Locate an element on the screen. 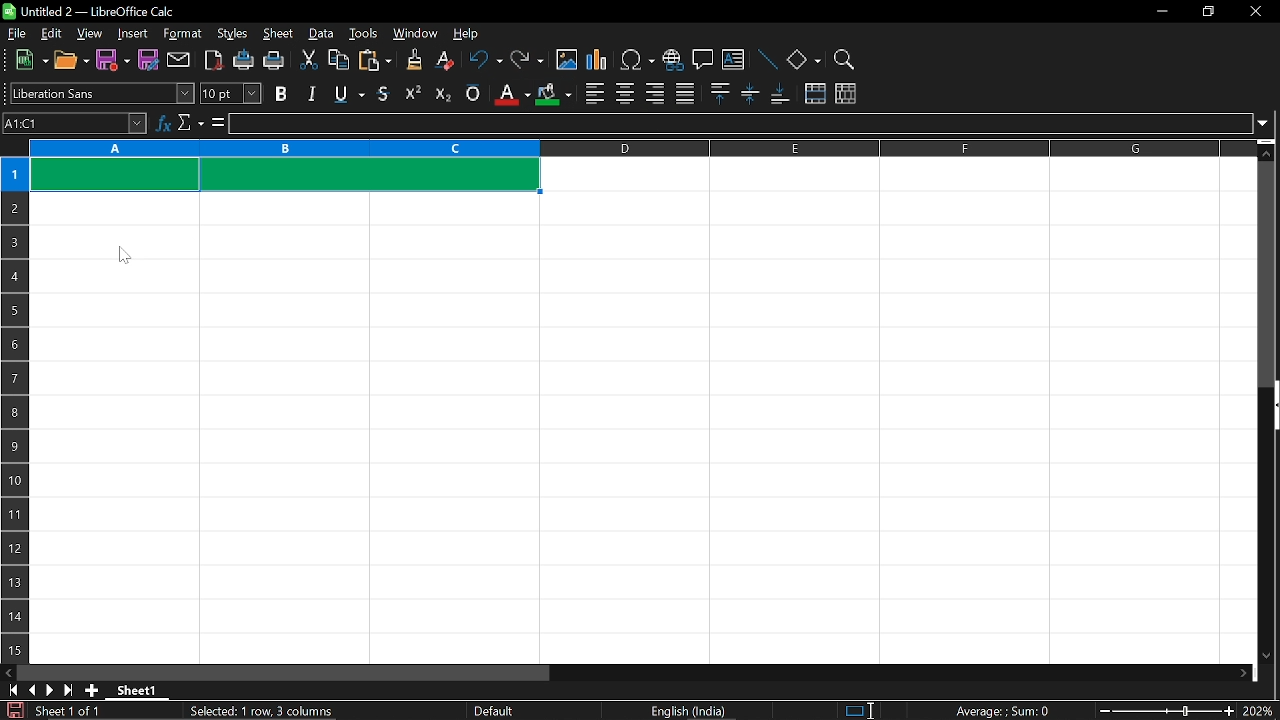  change zoom is located at coordinates (1163, 711).